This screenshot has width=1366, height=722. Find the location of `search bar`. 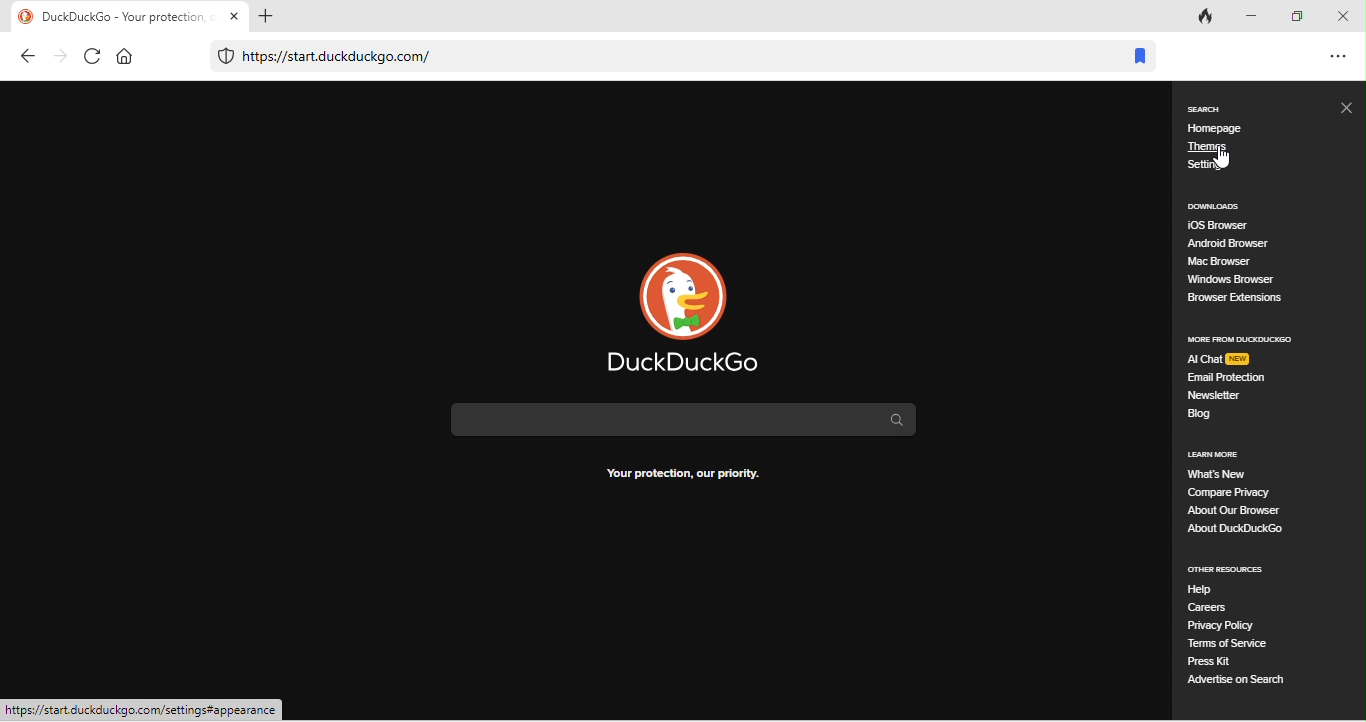

search bar is located at coordinates (677, 418).